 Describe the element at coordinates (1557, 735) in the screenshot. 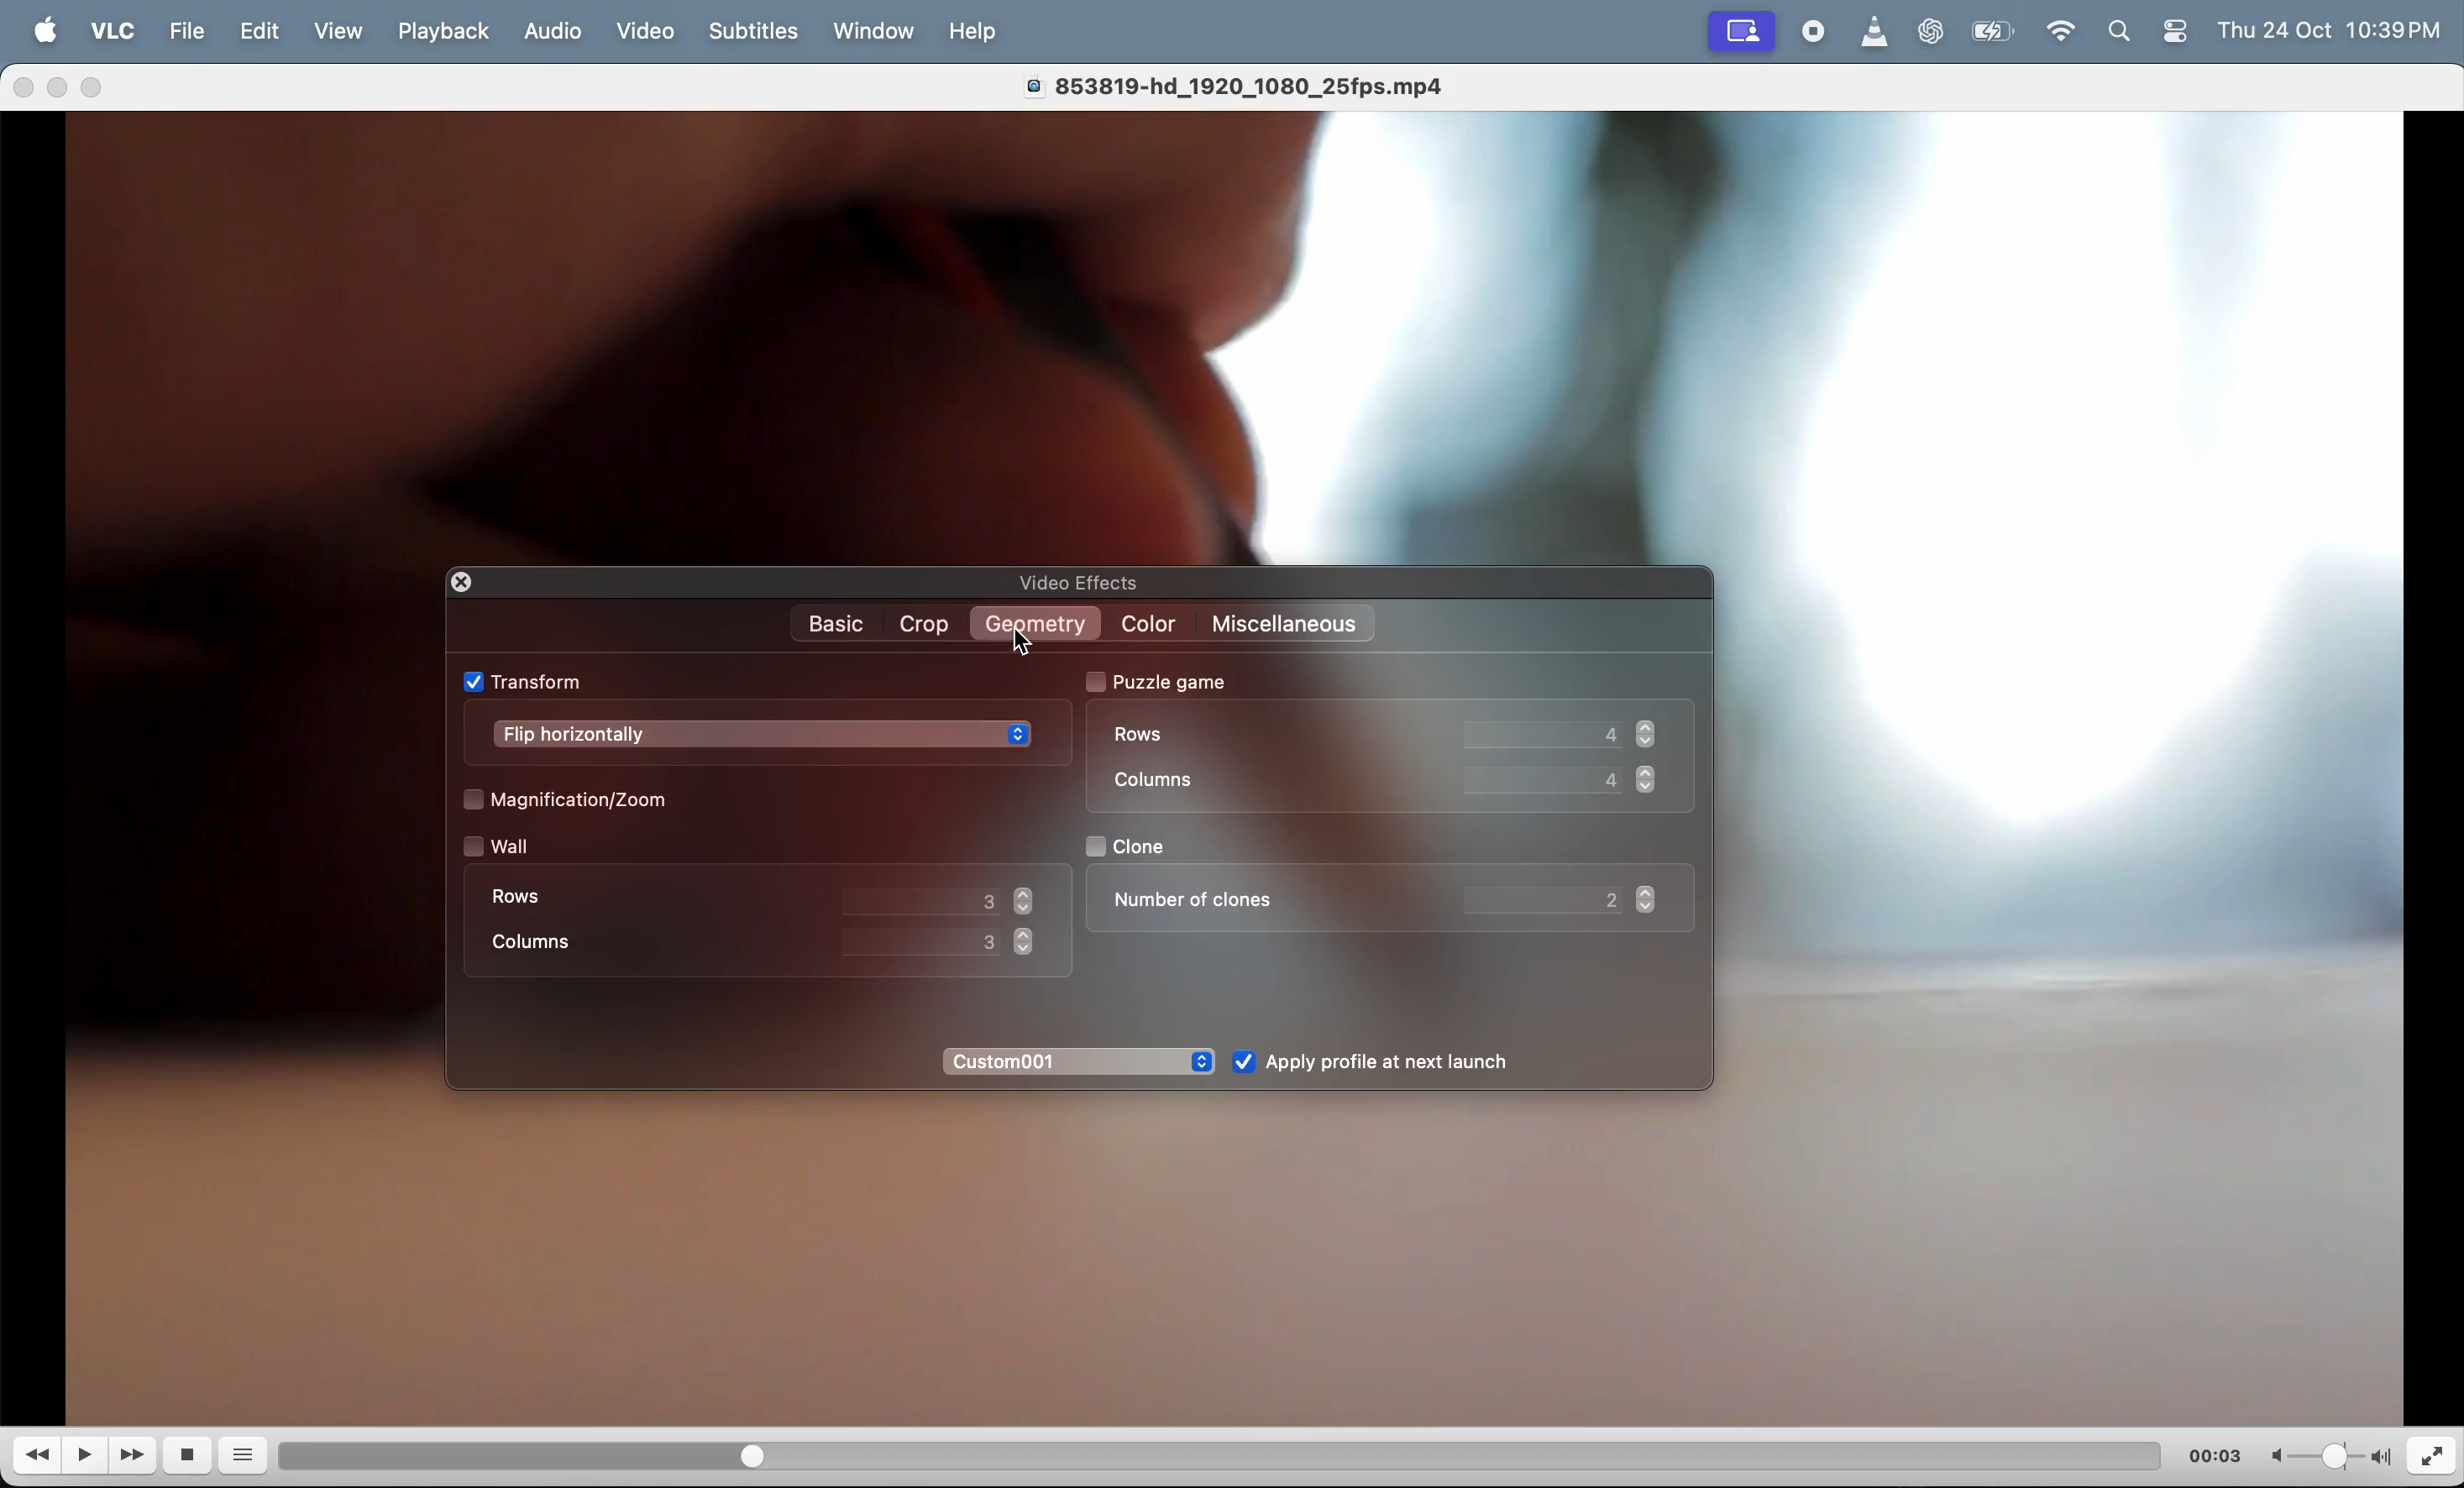

I see ` Row value` at that location.